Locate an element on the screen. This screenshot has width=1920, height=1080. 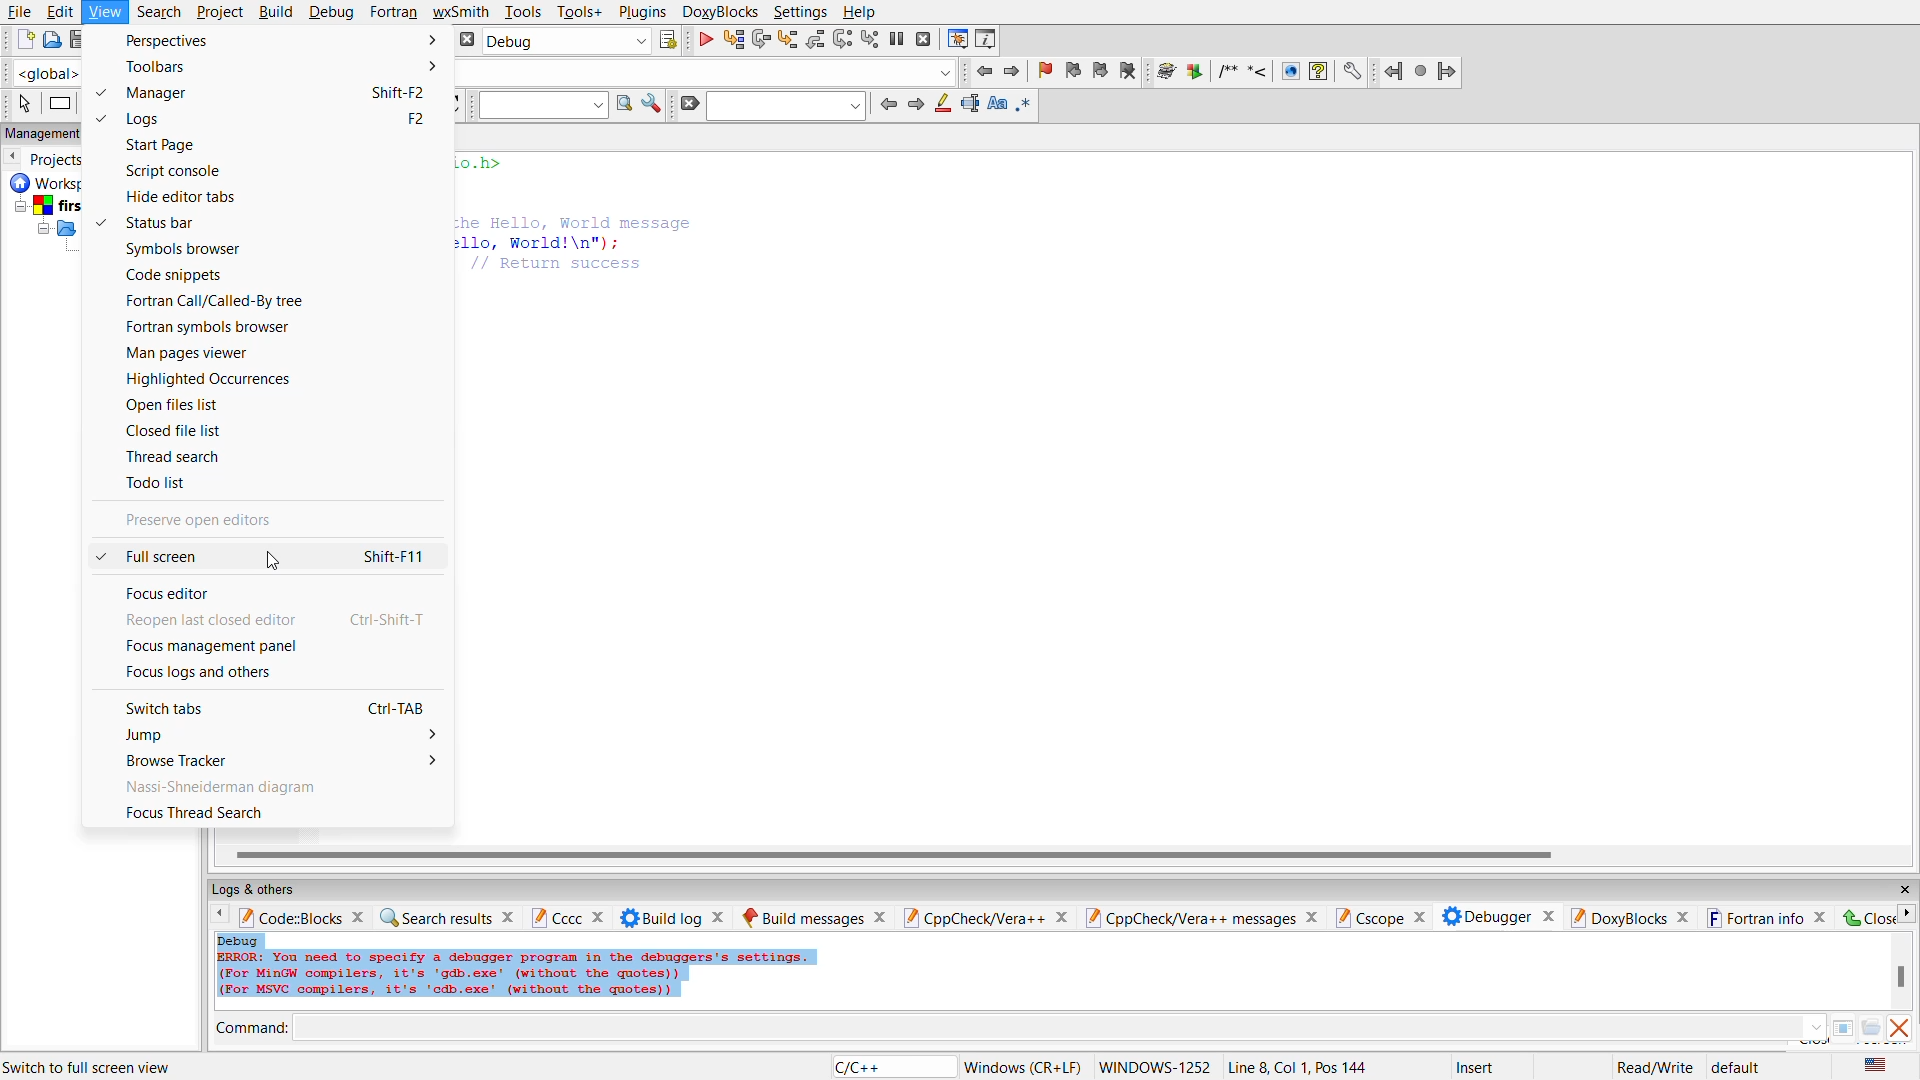
stop debugger is located at coordinates (924, 42).